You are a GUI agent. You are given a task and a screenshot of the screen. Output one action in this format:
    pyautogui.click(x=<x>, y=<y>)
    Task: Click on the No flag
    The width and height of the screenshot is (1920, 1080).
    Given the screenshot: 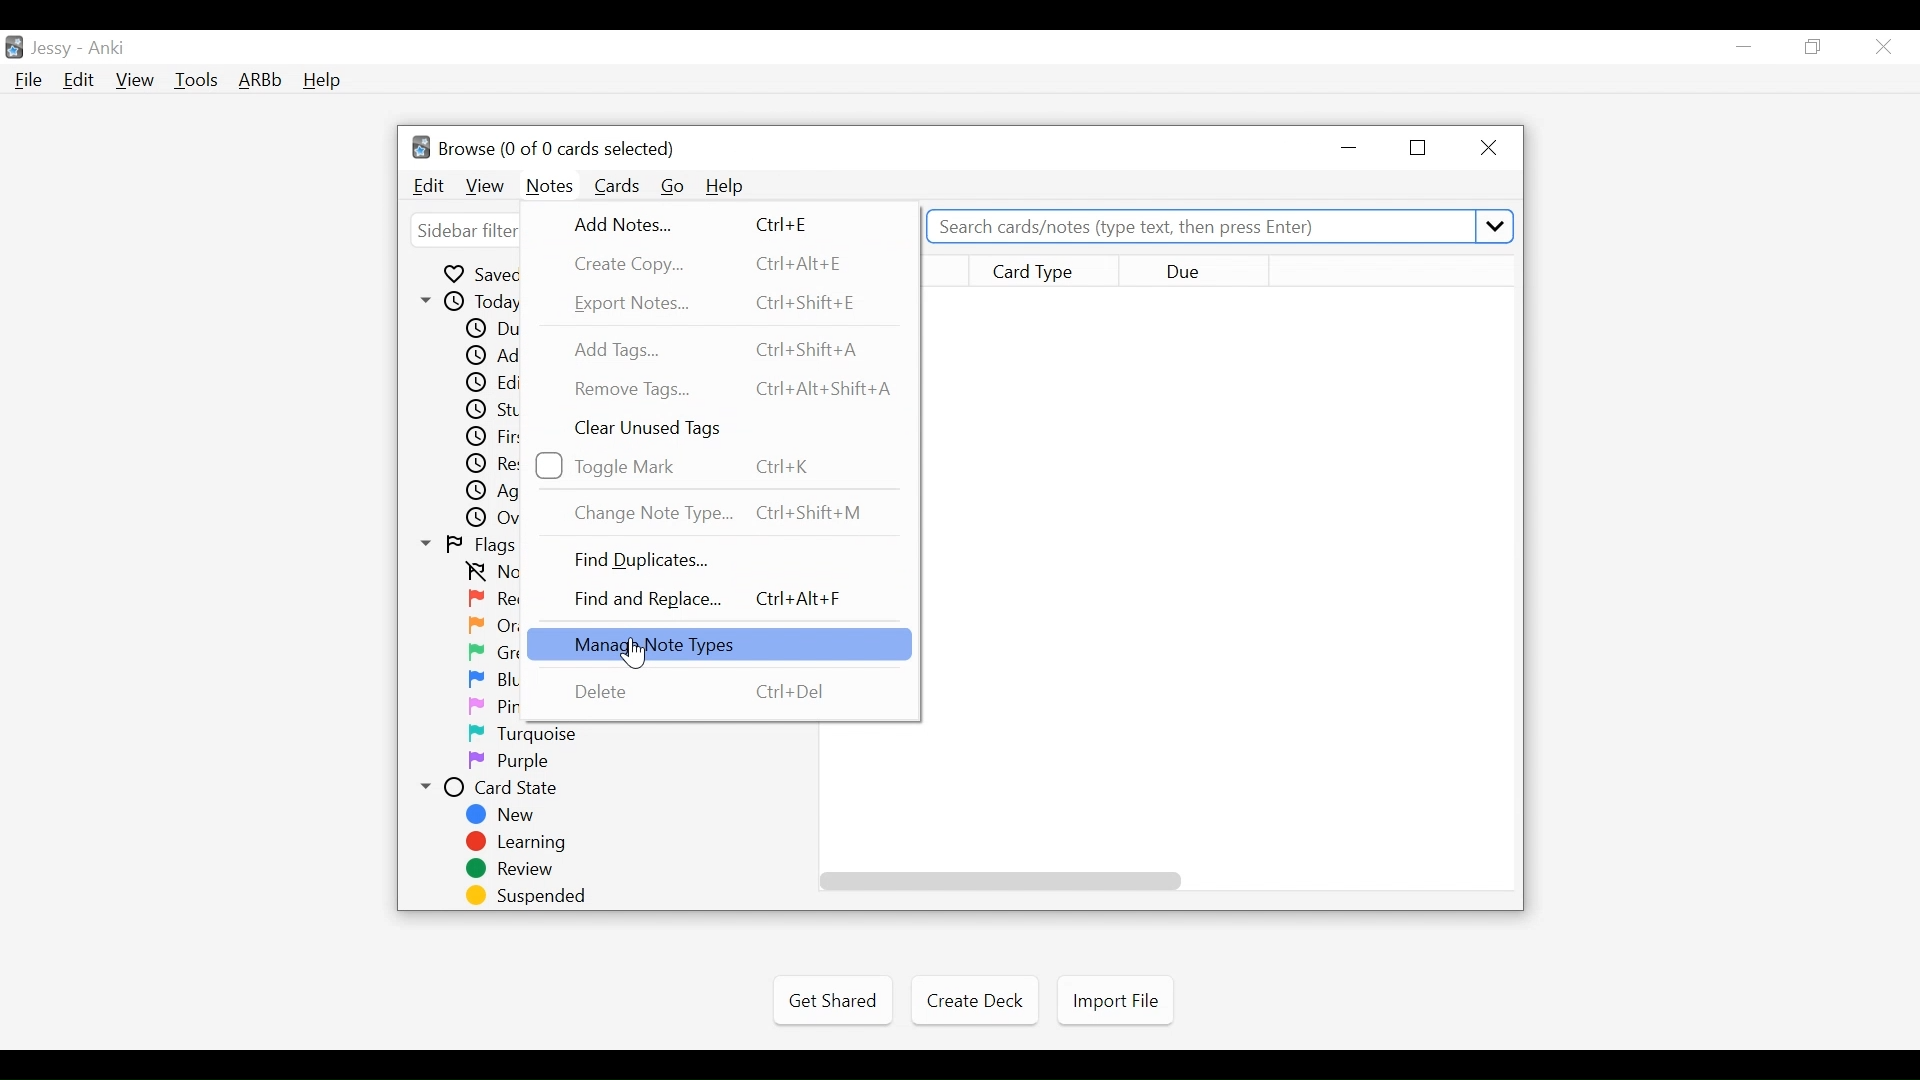 What is the action you would take?
    pyautogui.click(x=491, y=572)
    